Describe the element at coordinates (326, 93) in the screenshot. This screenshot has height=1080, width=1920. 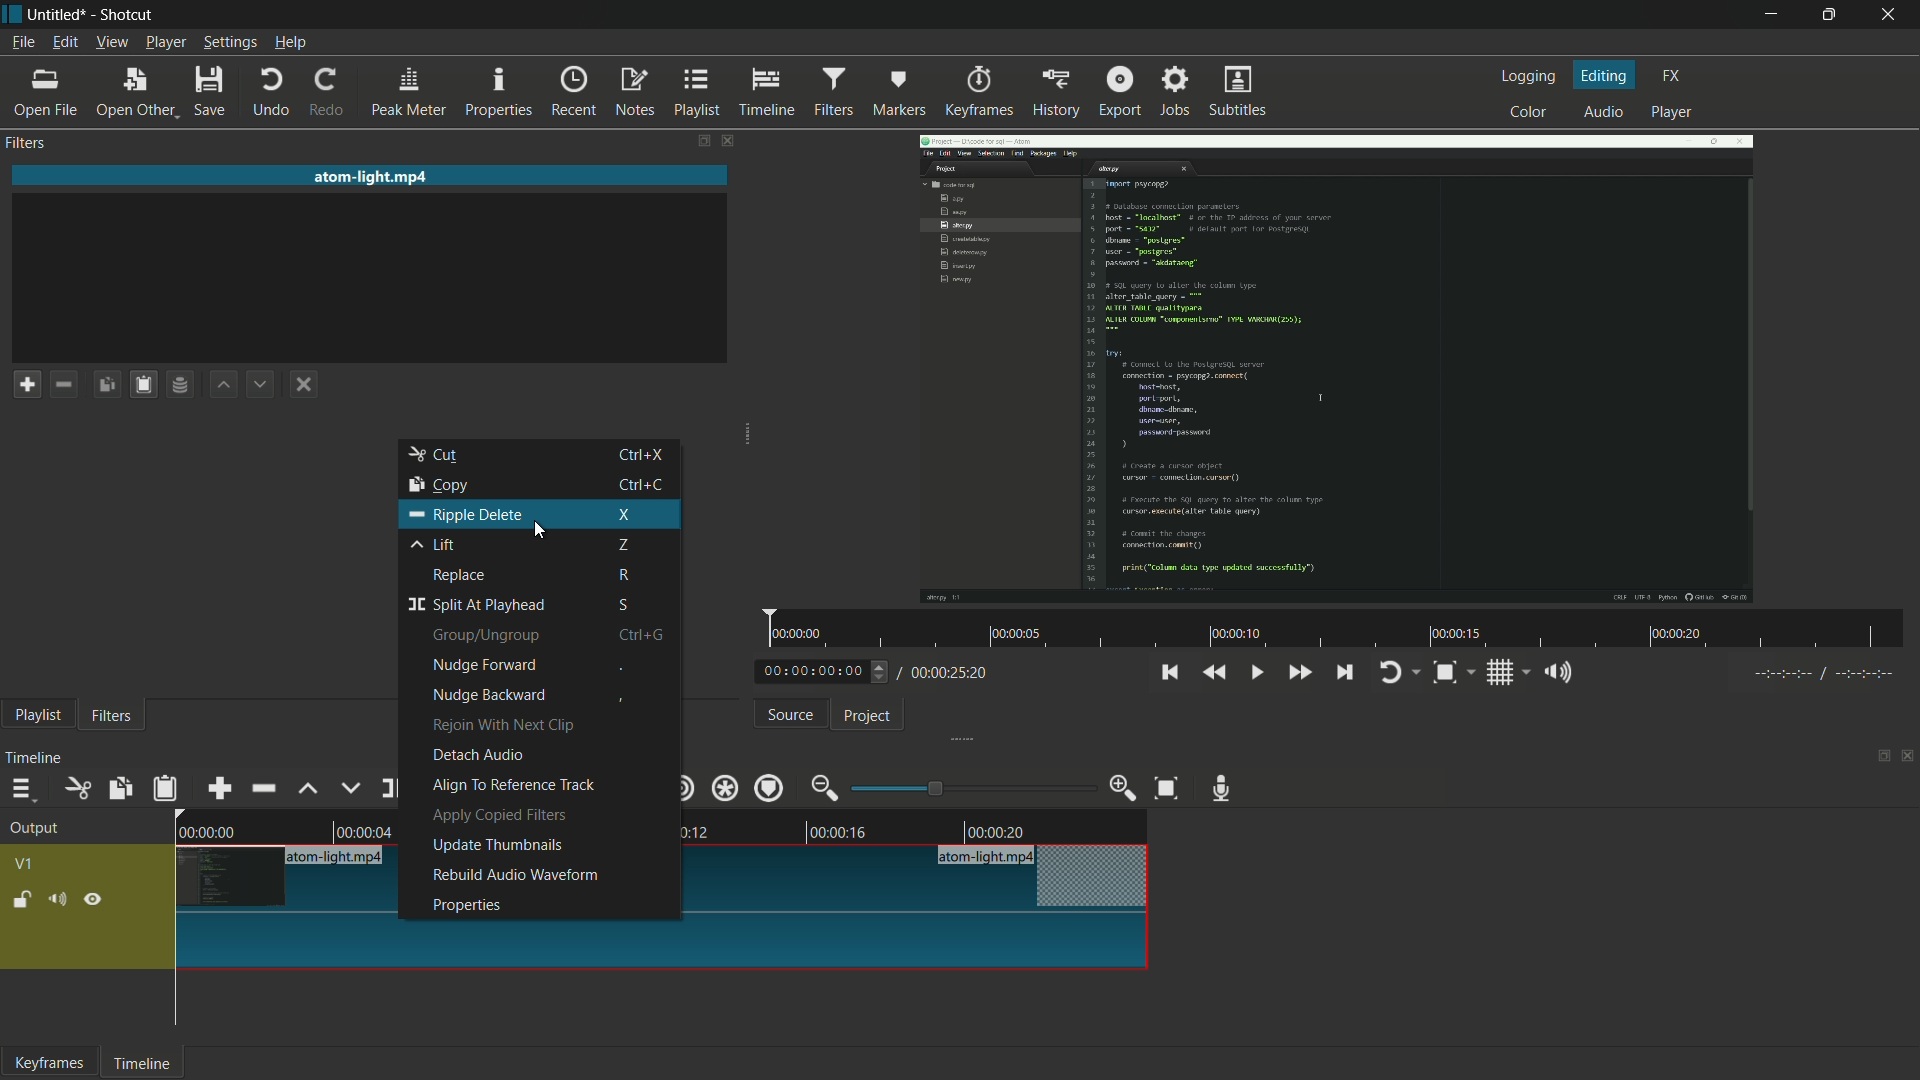
I see `redo` at that location.